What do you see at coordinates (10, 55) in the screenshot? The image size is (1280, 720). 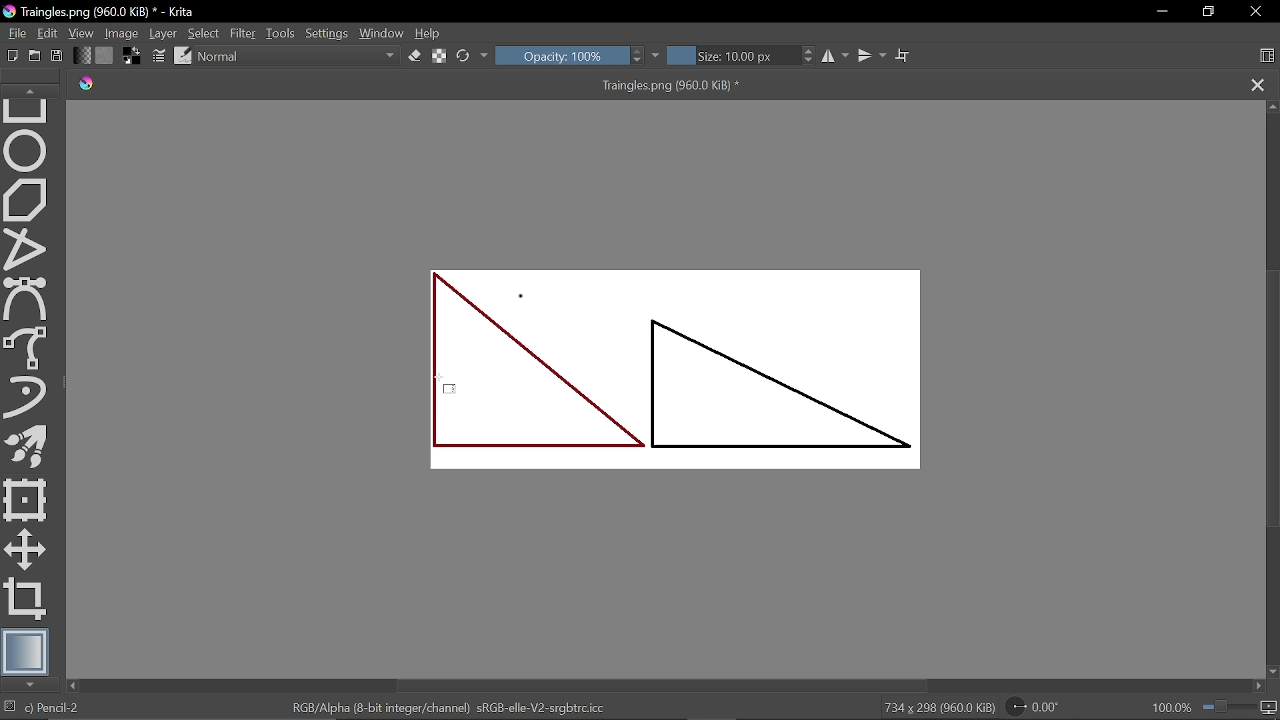 I see `Create new document` at bounding box center [10, 55].